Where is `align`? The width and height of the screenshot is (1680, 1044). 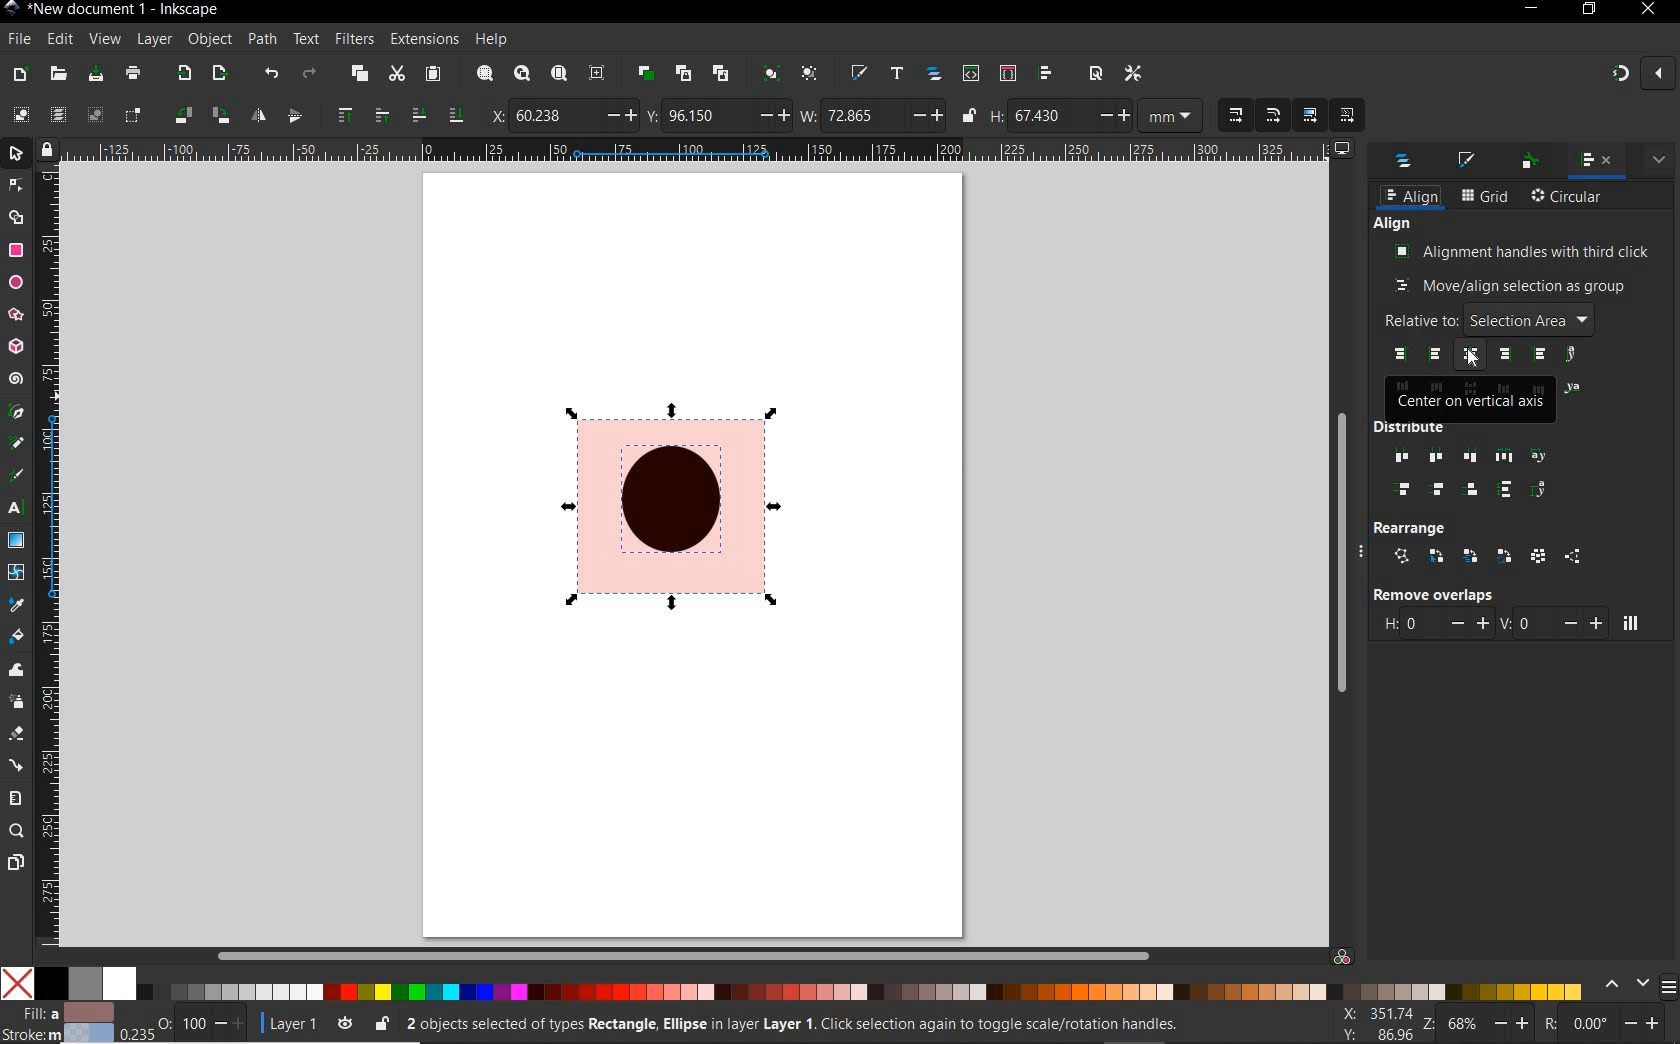
align is located at coordinates (1411, 197).